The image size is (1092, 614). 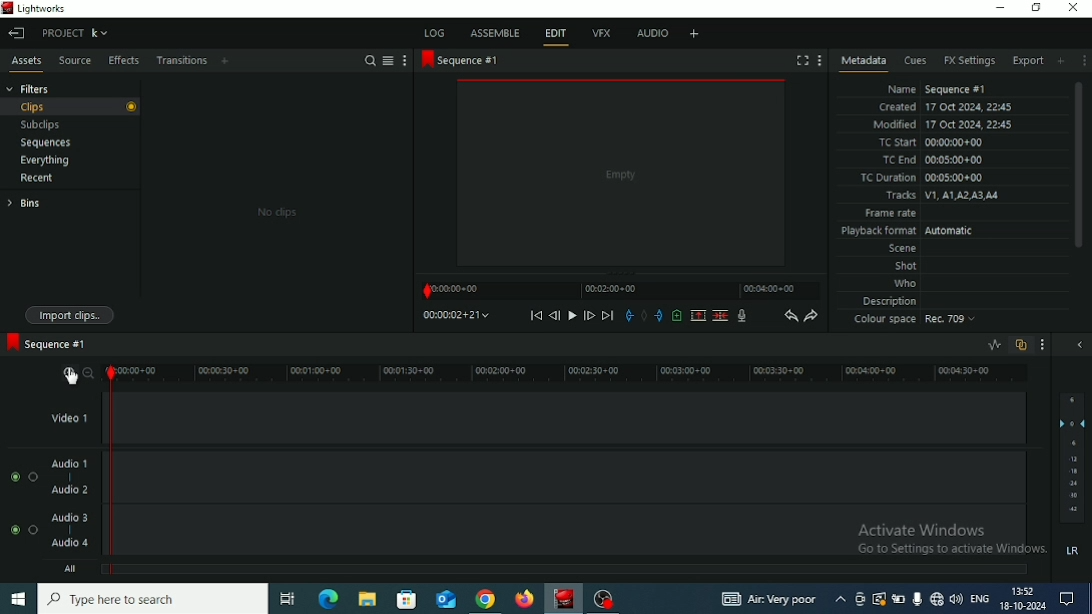 What do you see at coordinates (486, 599) in the screenshot?
I see `Google Chrome` at bounding box center [486, 599].